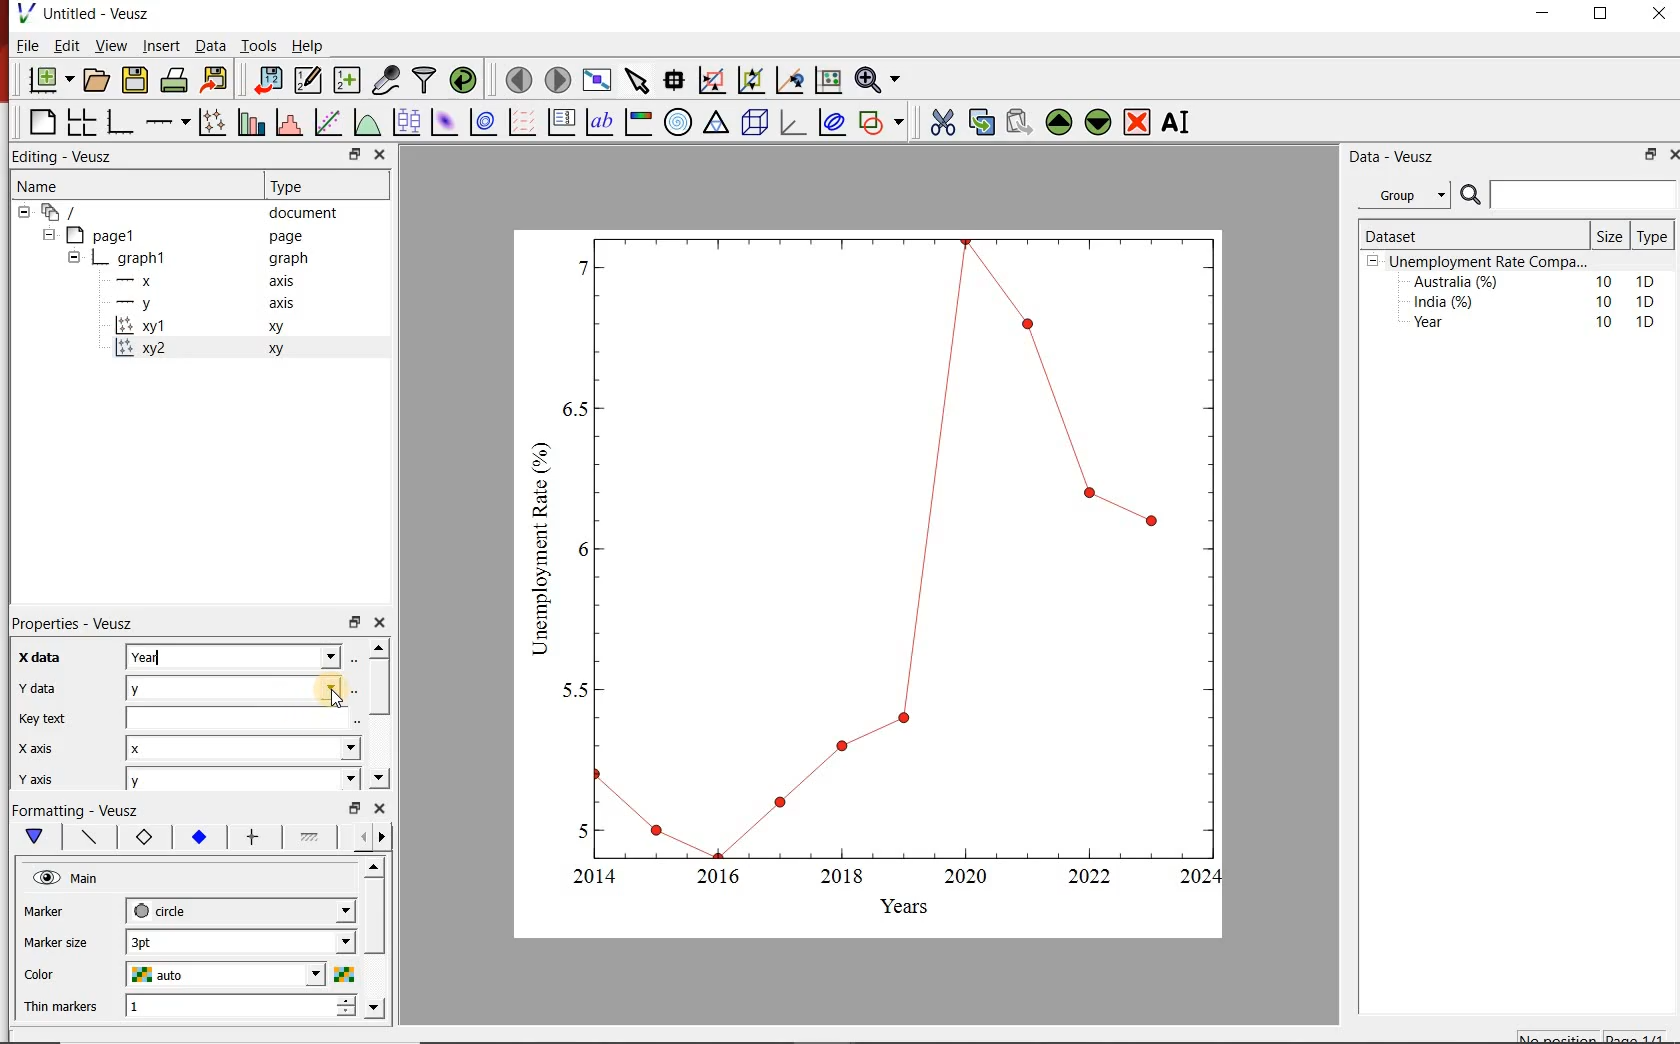 The width and height of the screenshot is (1680, 1044). I want to click on Tools, so click(260, 45).